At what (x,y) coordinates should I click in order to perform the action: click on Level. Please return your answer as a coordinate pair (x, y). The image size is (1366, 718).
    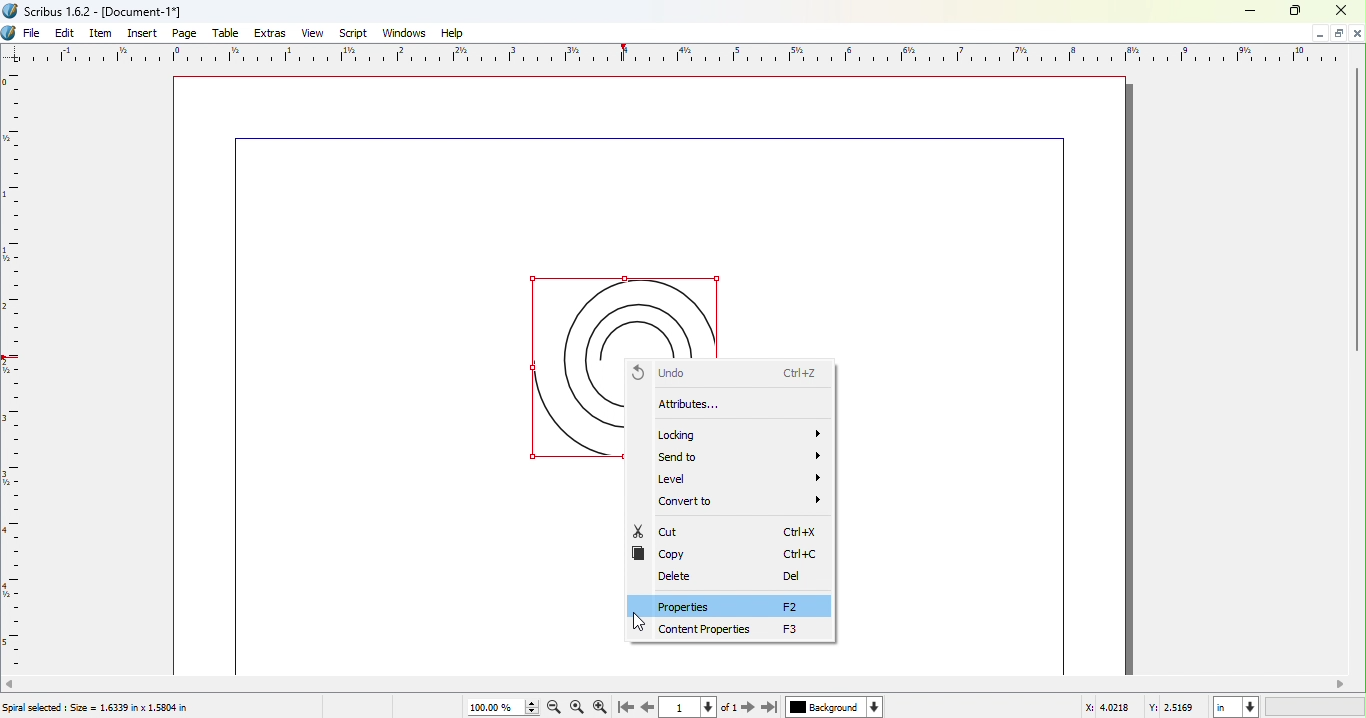
    Looking at the image, I should click on (740, 478).